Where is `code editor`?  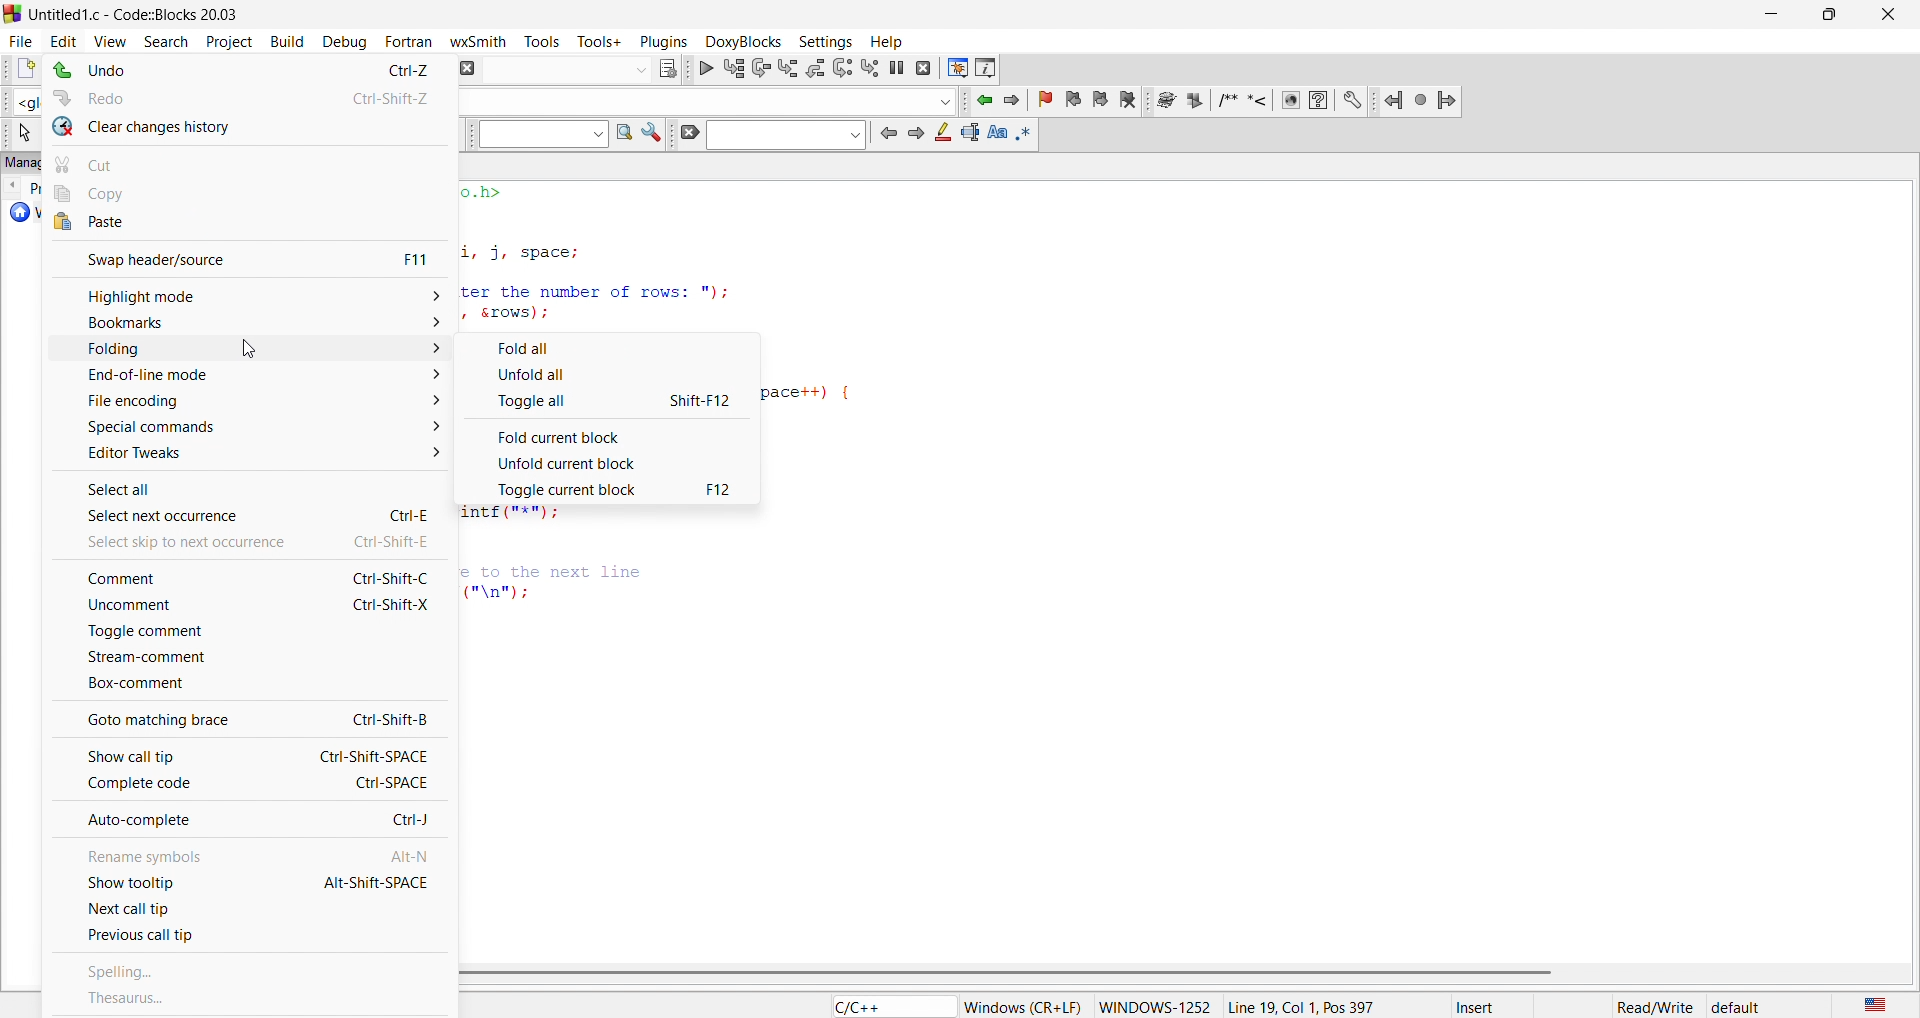
code editor is located at coordinates (626, 254).